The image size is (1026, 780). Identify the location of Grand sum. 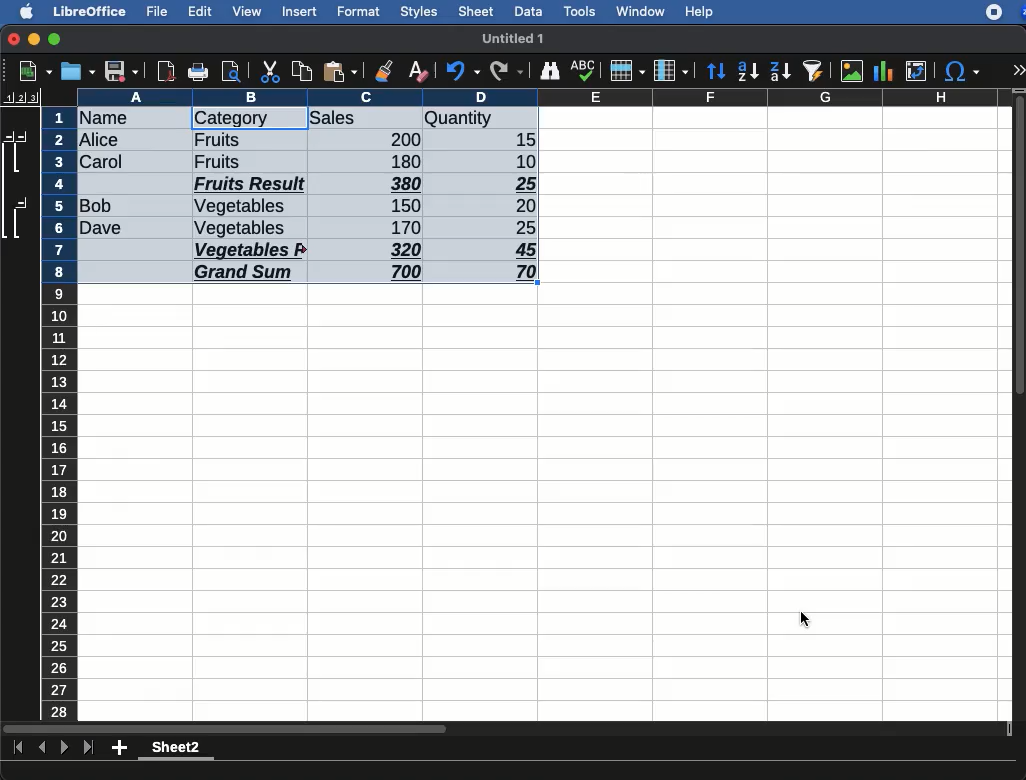
(247, 272).